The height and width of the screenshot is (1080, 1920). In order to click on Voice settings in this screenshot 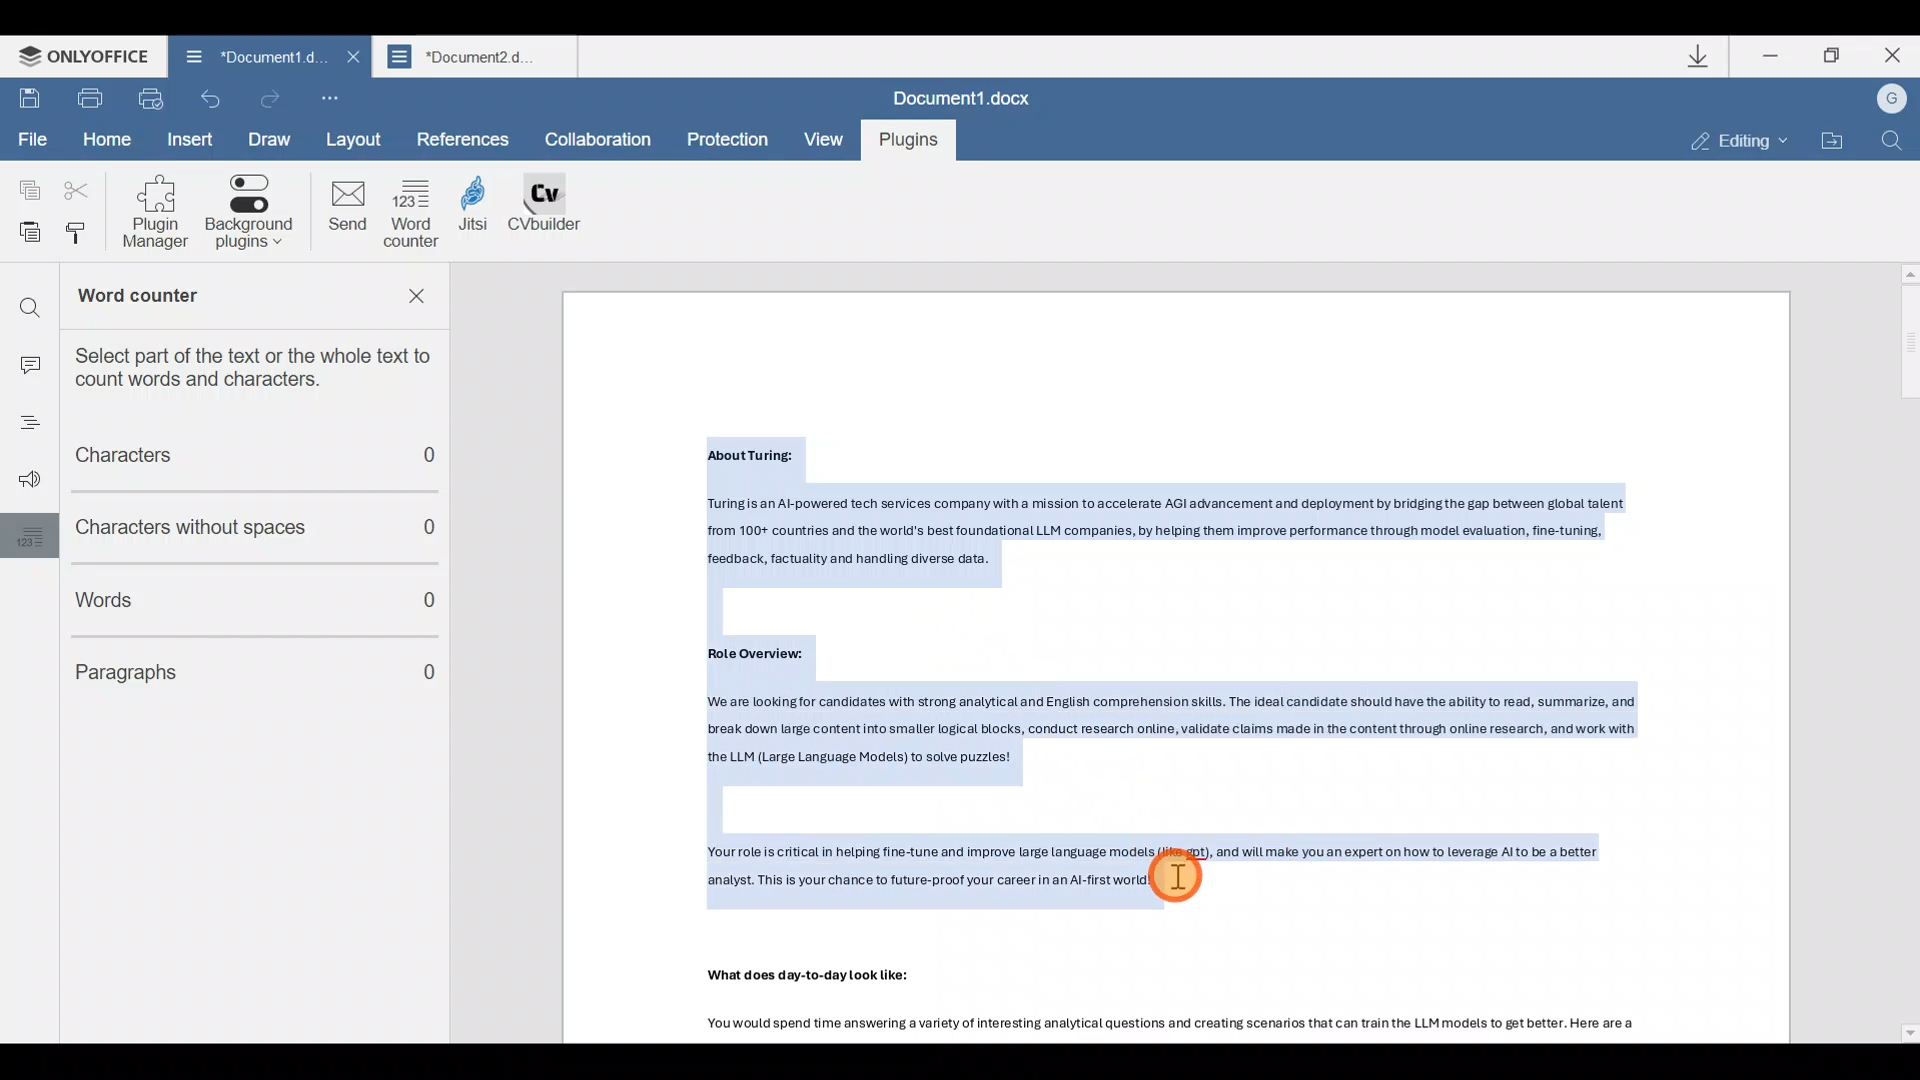, I will do `click(24, 481)`.